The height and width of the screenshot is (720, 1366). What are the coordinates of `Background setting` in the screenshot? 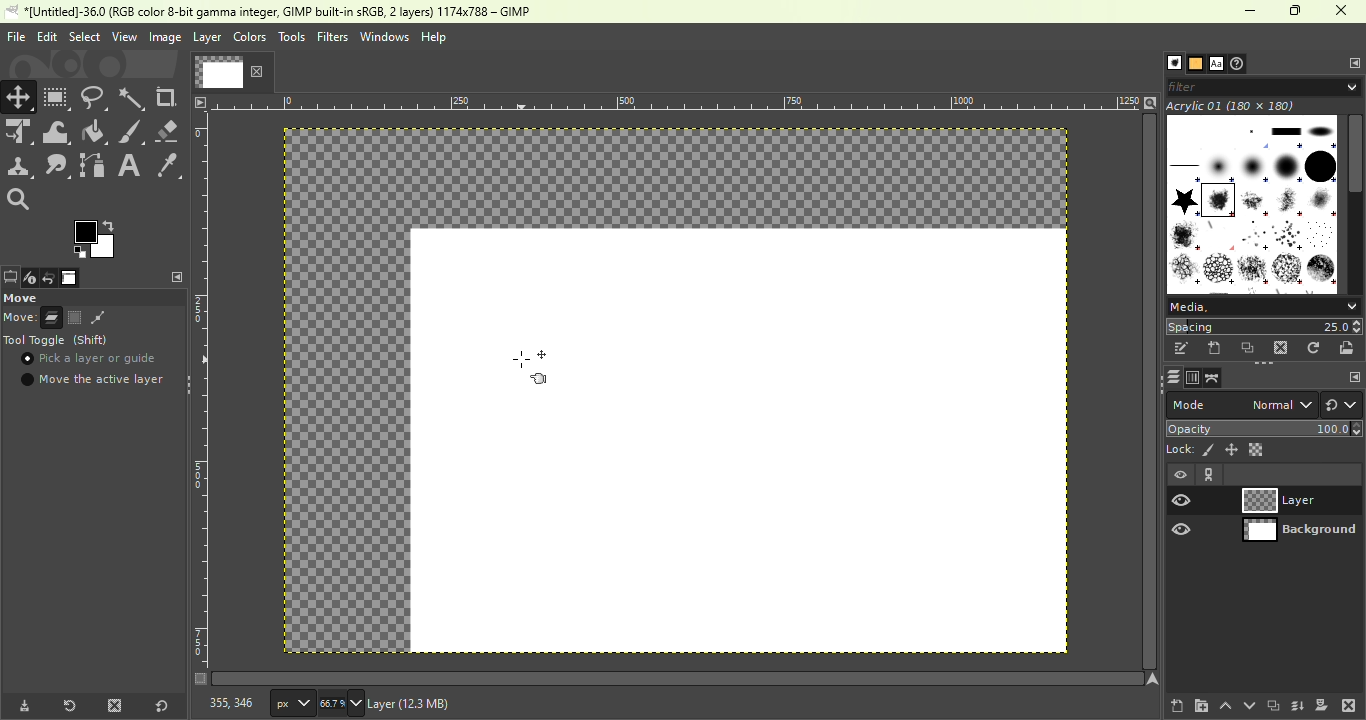 It's located at (1265, 500).